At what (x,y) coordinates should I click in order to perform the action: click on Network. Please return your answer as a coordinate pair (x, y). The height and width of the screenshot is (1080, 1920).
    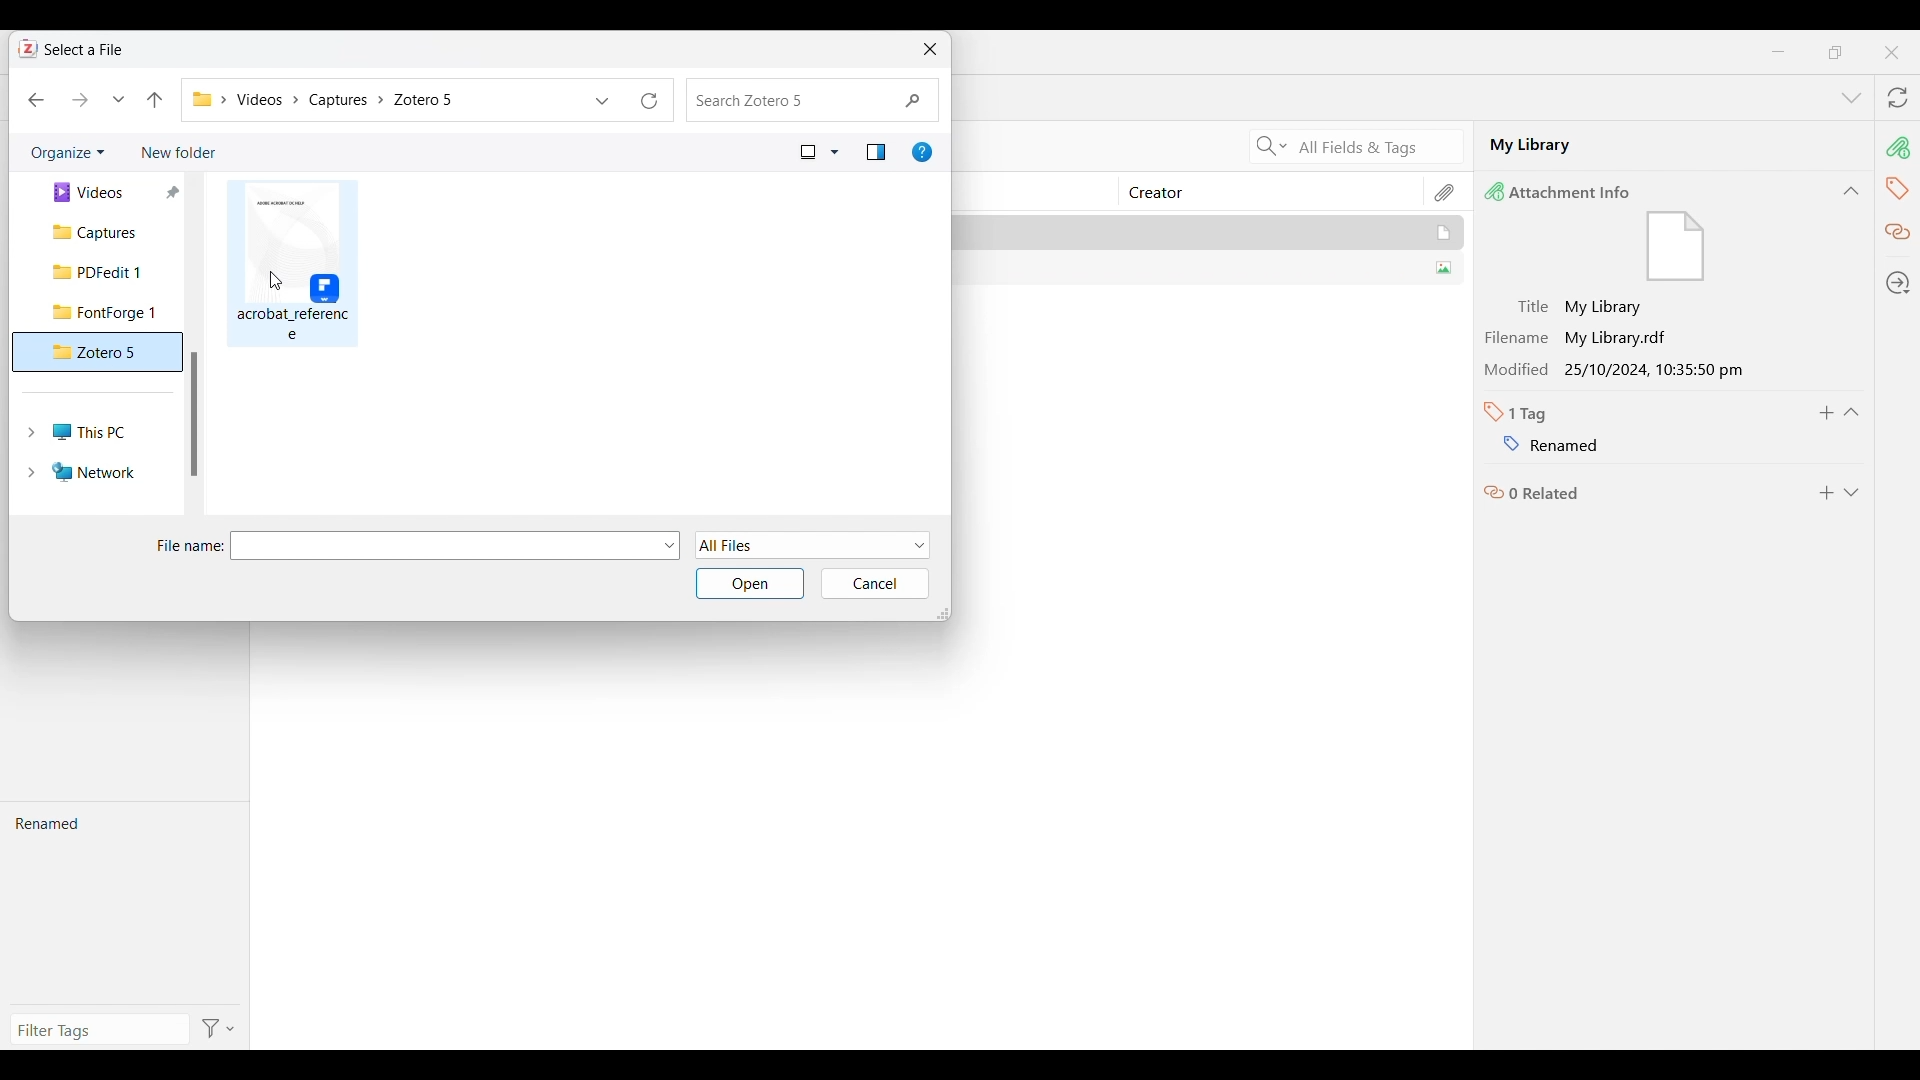
    Looking at the image, I should click on (95, 473).